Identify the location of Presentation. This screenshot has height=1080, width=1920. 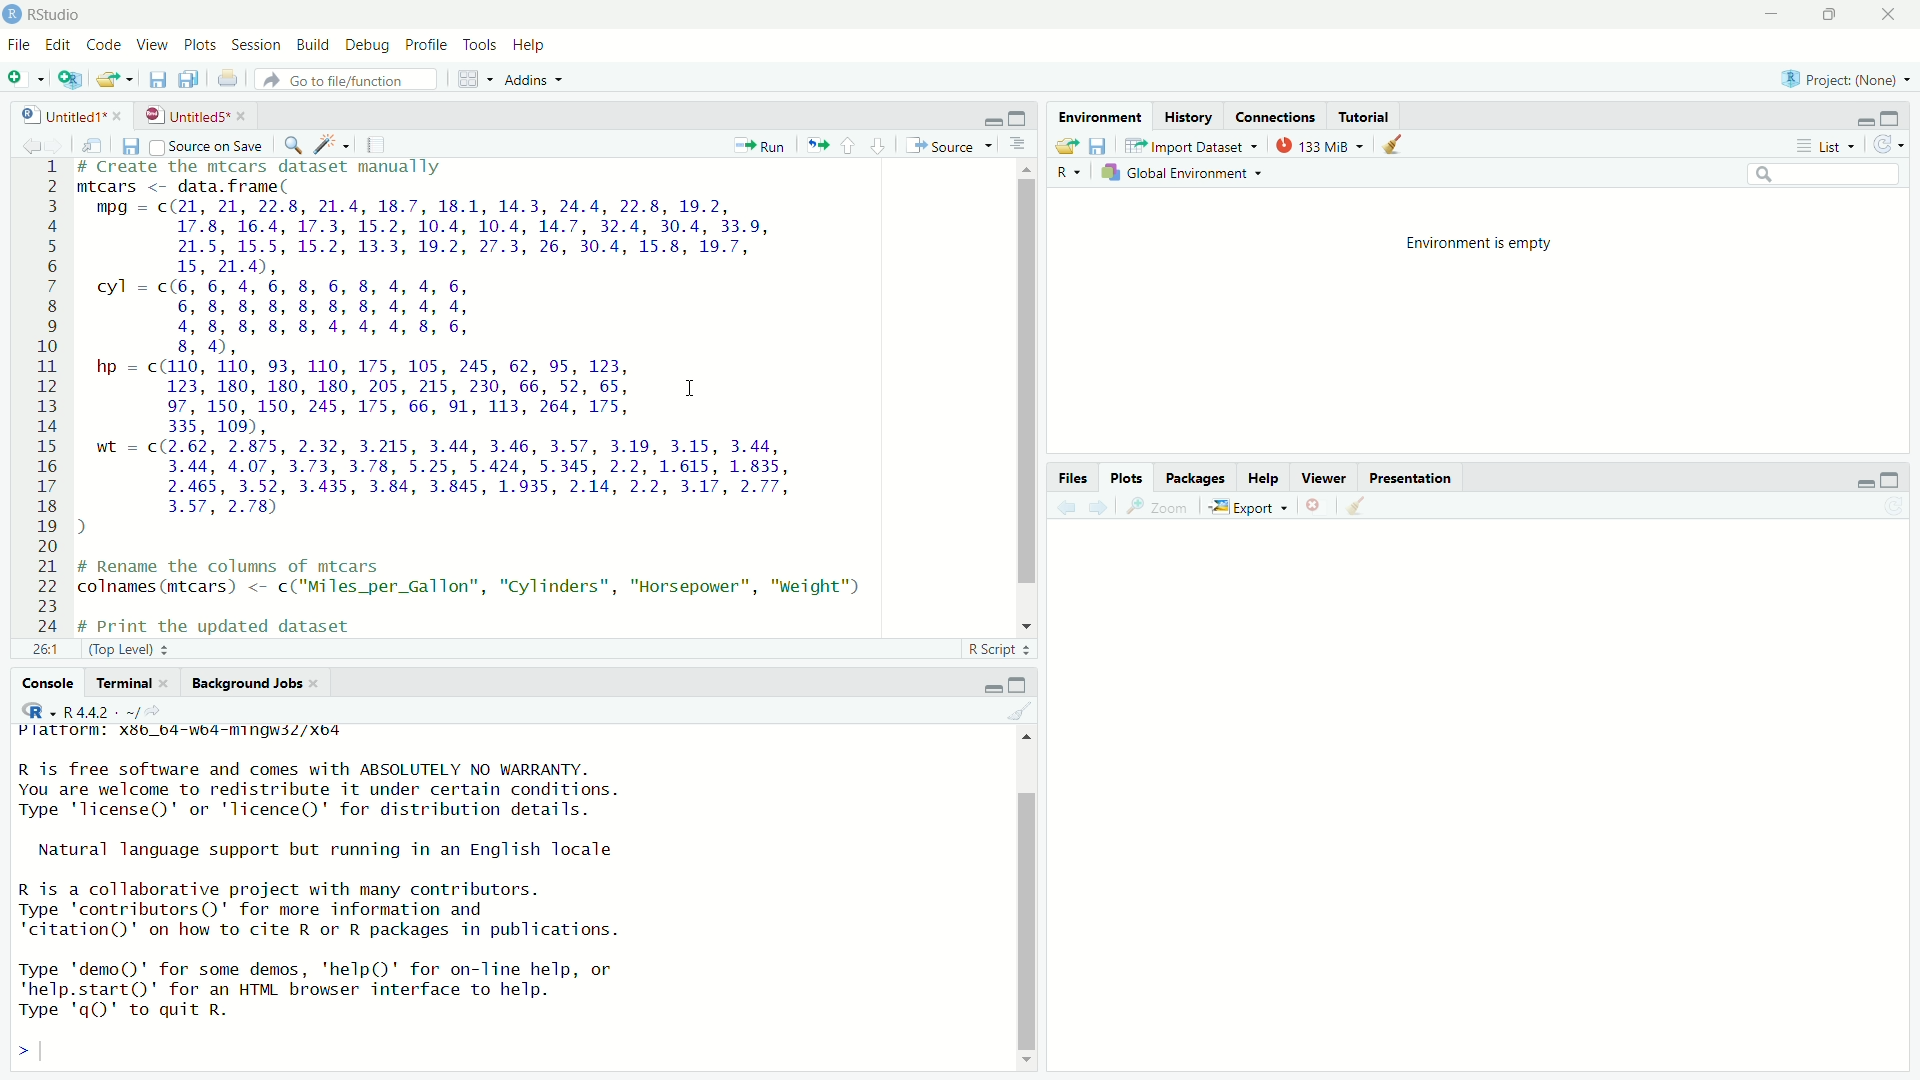
(1414, 480).